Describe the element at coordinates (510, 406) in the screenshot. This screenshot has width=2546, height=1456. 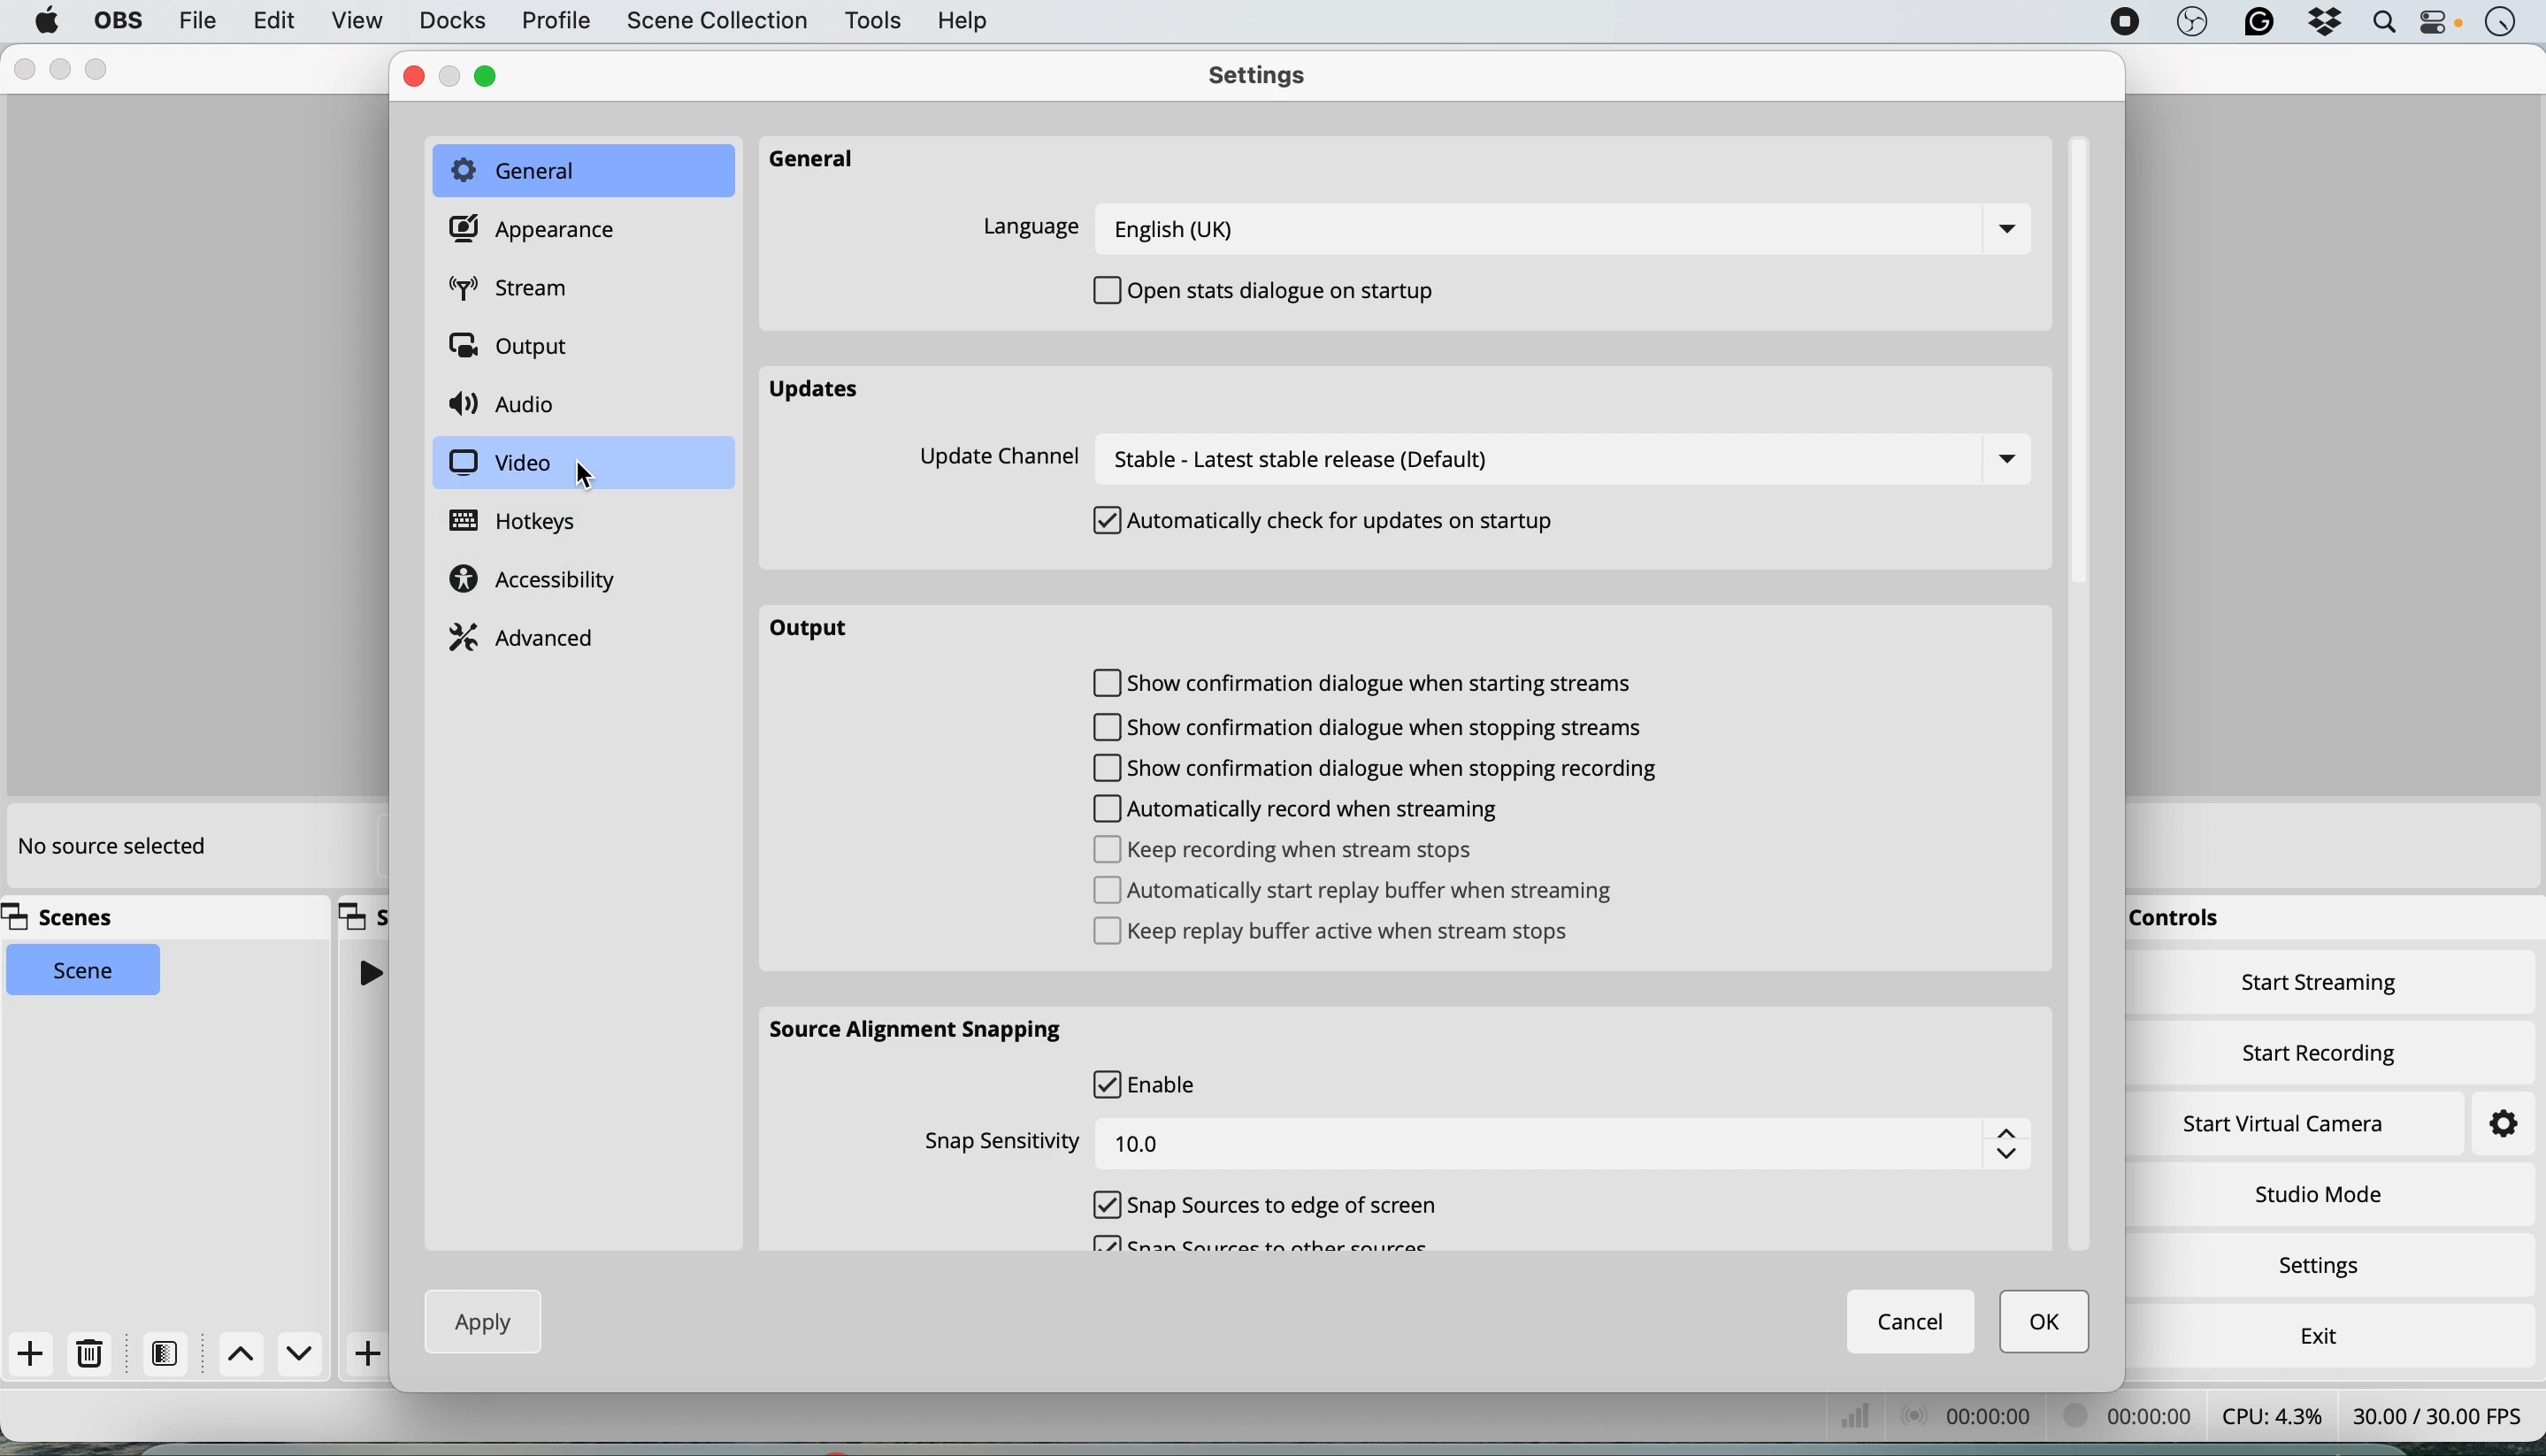
I see `audio` at that location.